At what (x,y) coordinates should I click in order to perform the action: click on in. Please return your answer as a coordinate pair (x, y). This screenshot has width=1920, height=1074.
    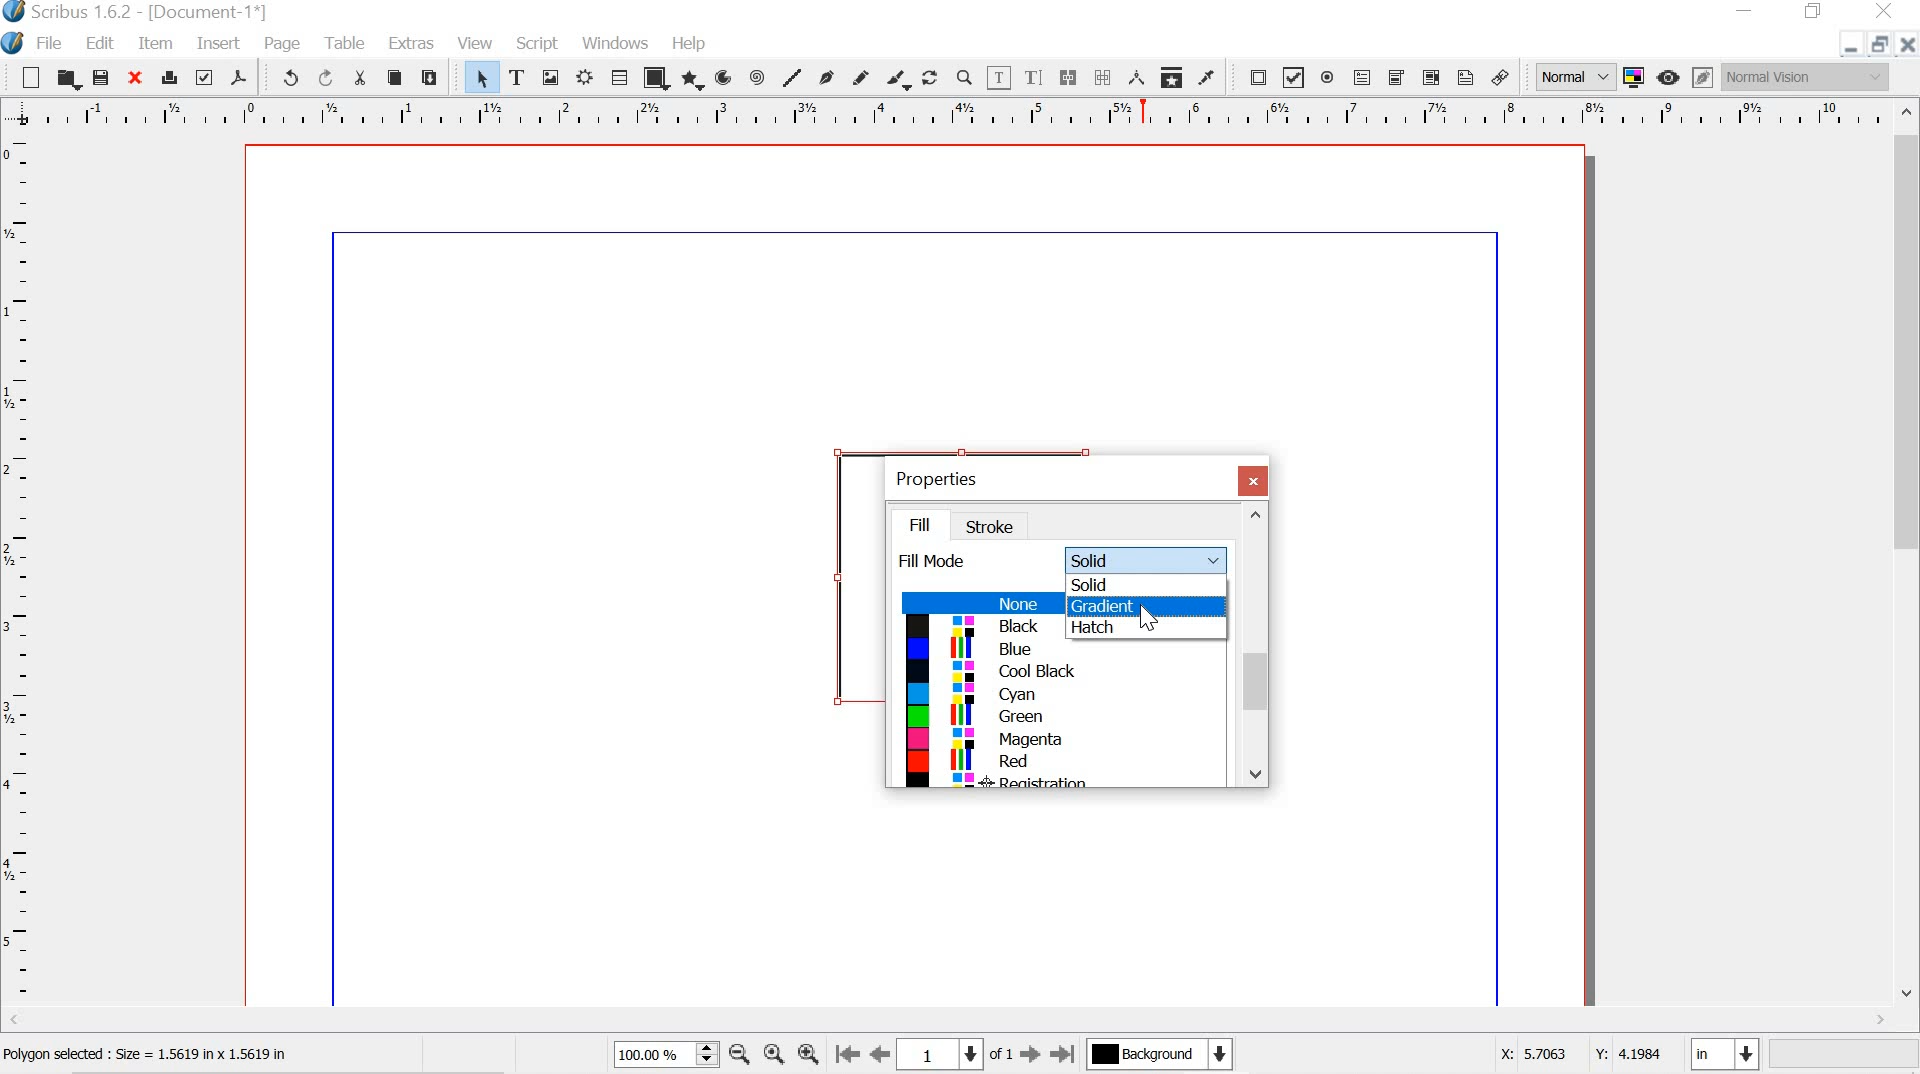
    Looking at the image, I should click on (1726, 1054).